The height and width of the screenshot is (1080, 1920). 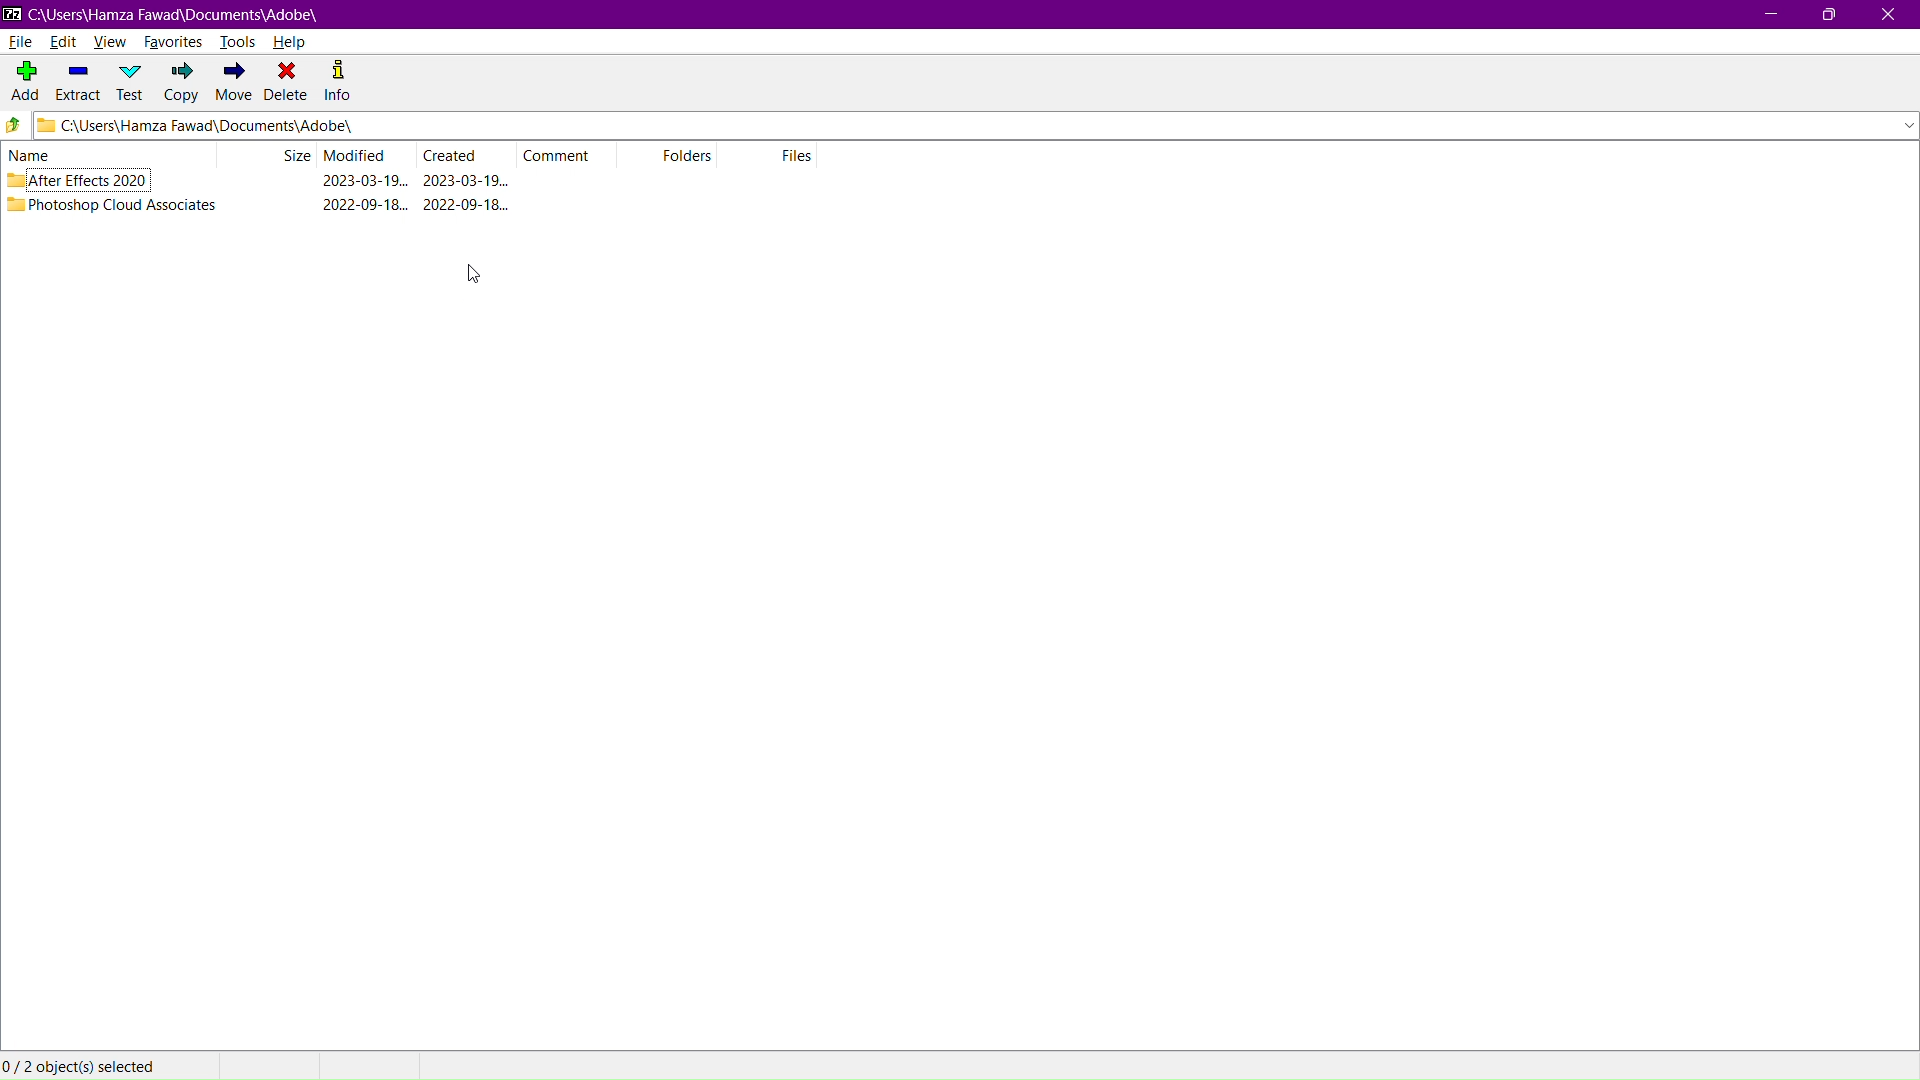 I want to click on Created, so click(x=467, y=154).